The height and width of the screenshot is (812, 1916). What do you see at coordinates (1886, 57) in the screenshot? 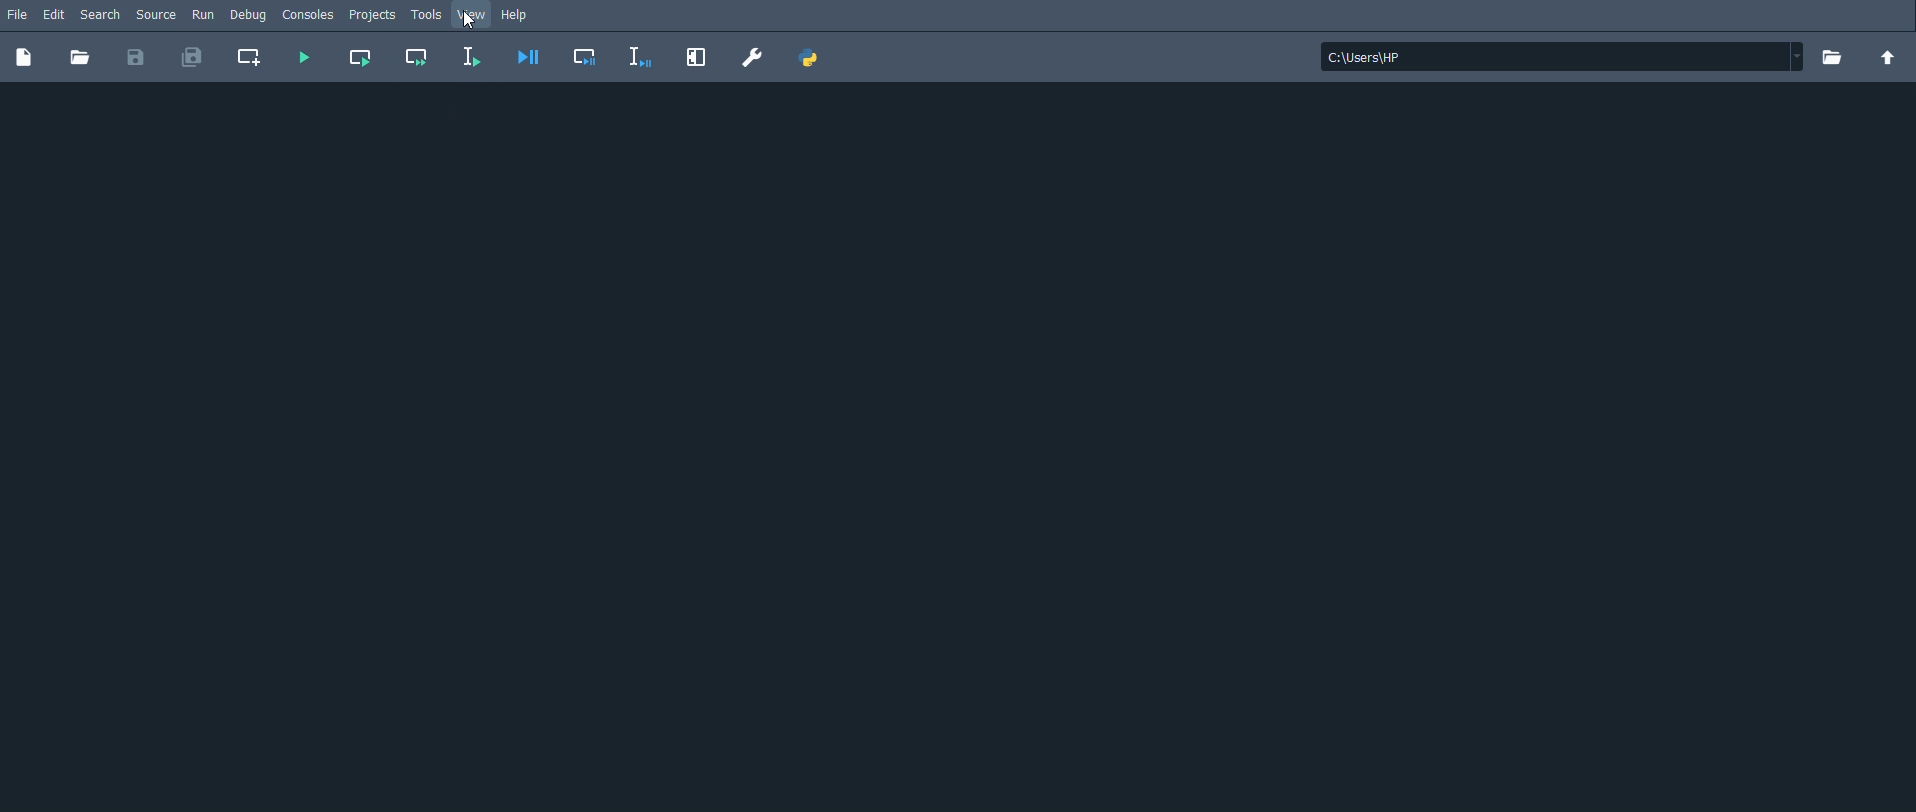
I see `Change to parent directory` at bounding box center [1886, 57].